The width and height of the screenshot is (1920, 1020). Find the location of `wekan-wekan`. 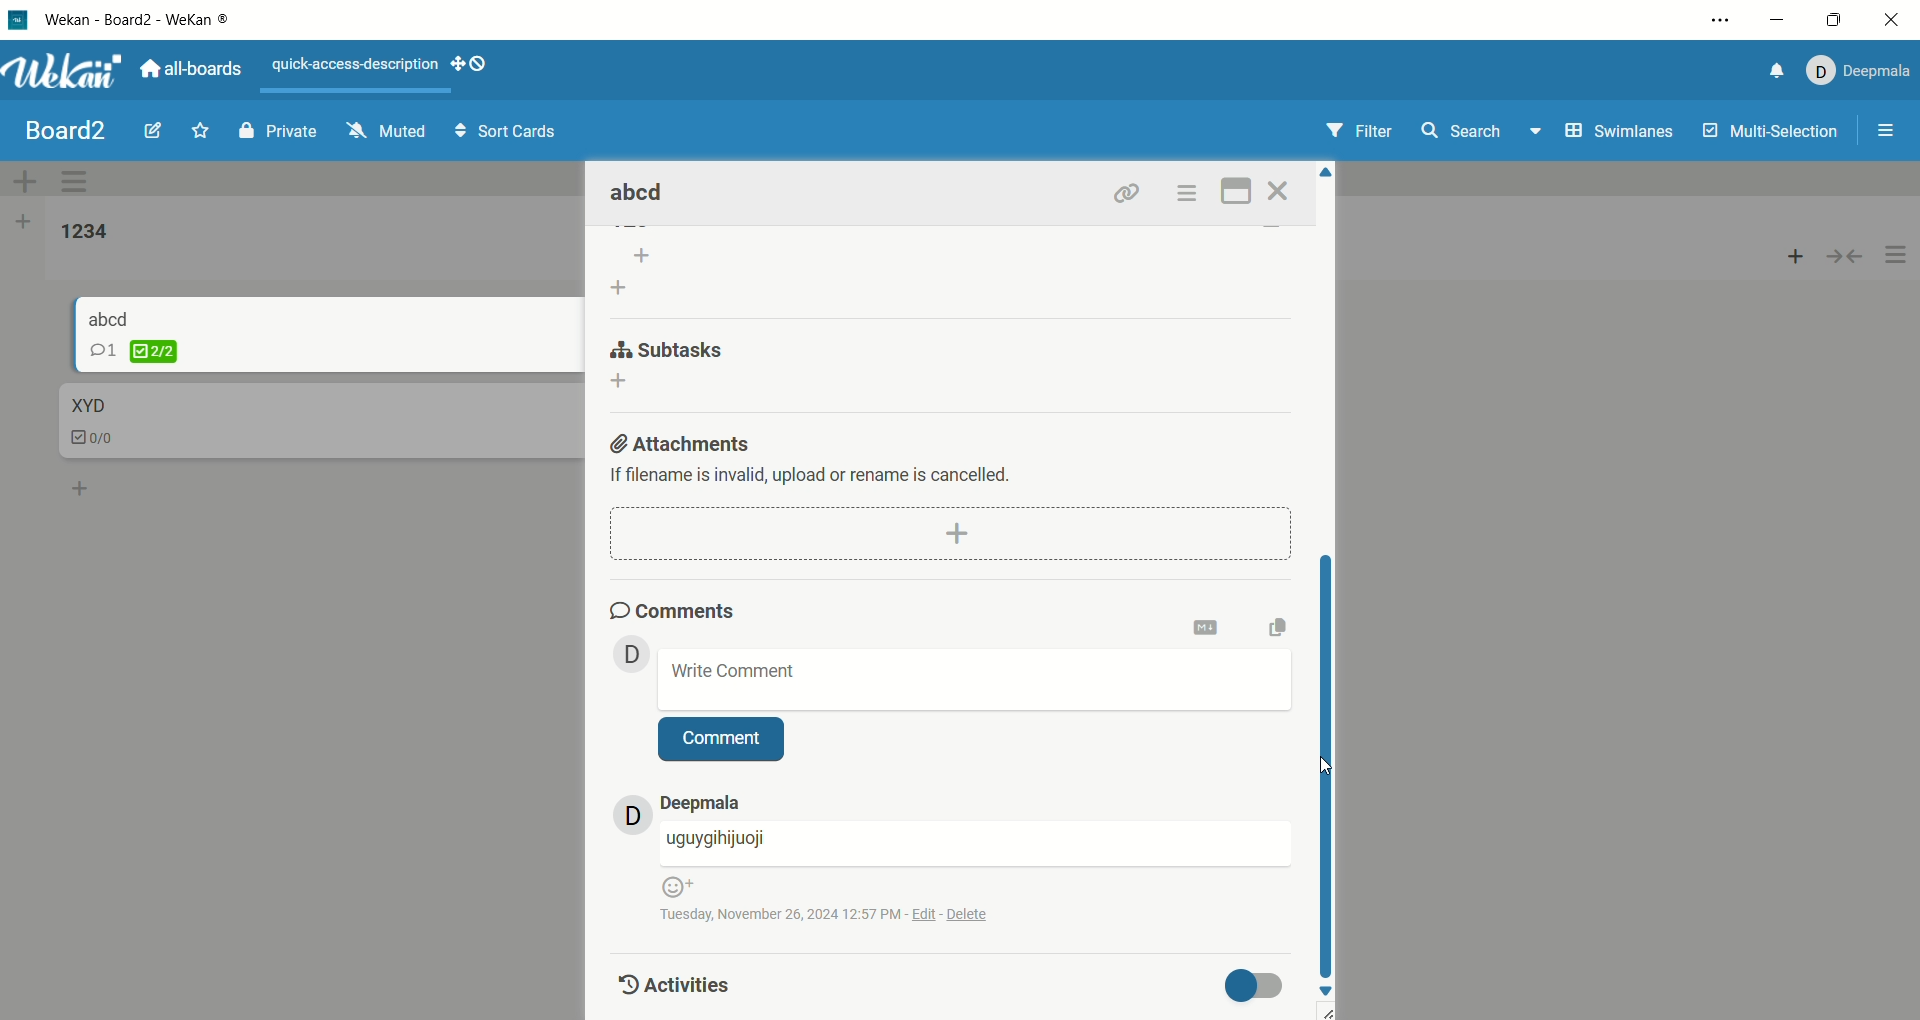

wekan-wekan is located at coordinates (137, 21).